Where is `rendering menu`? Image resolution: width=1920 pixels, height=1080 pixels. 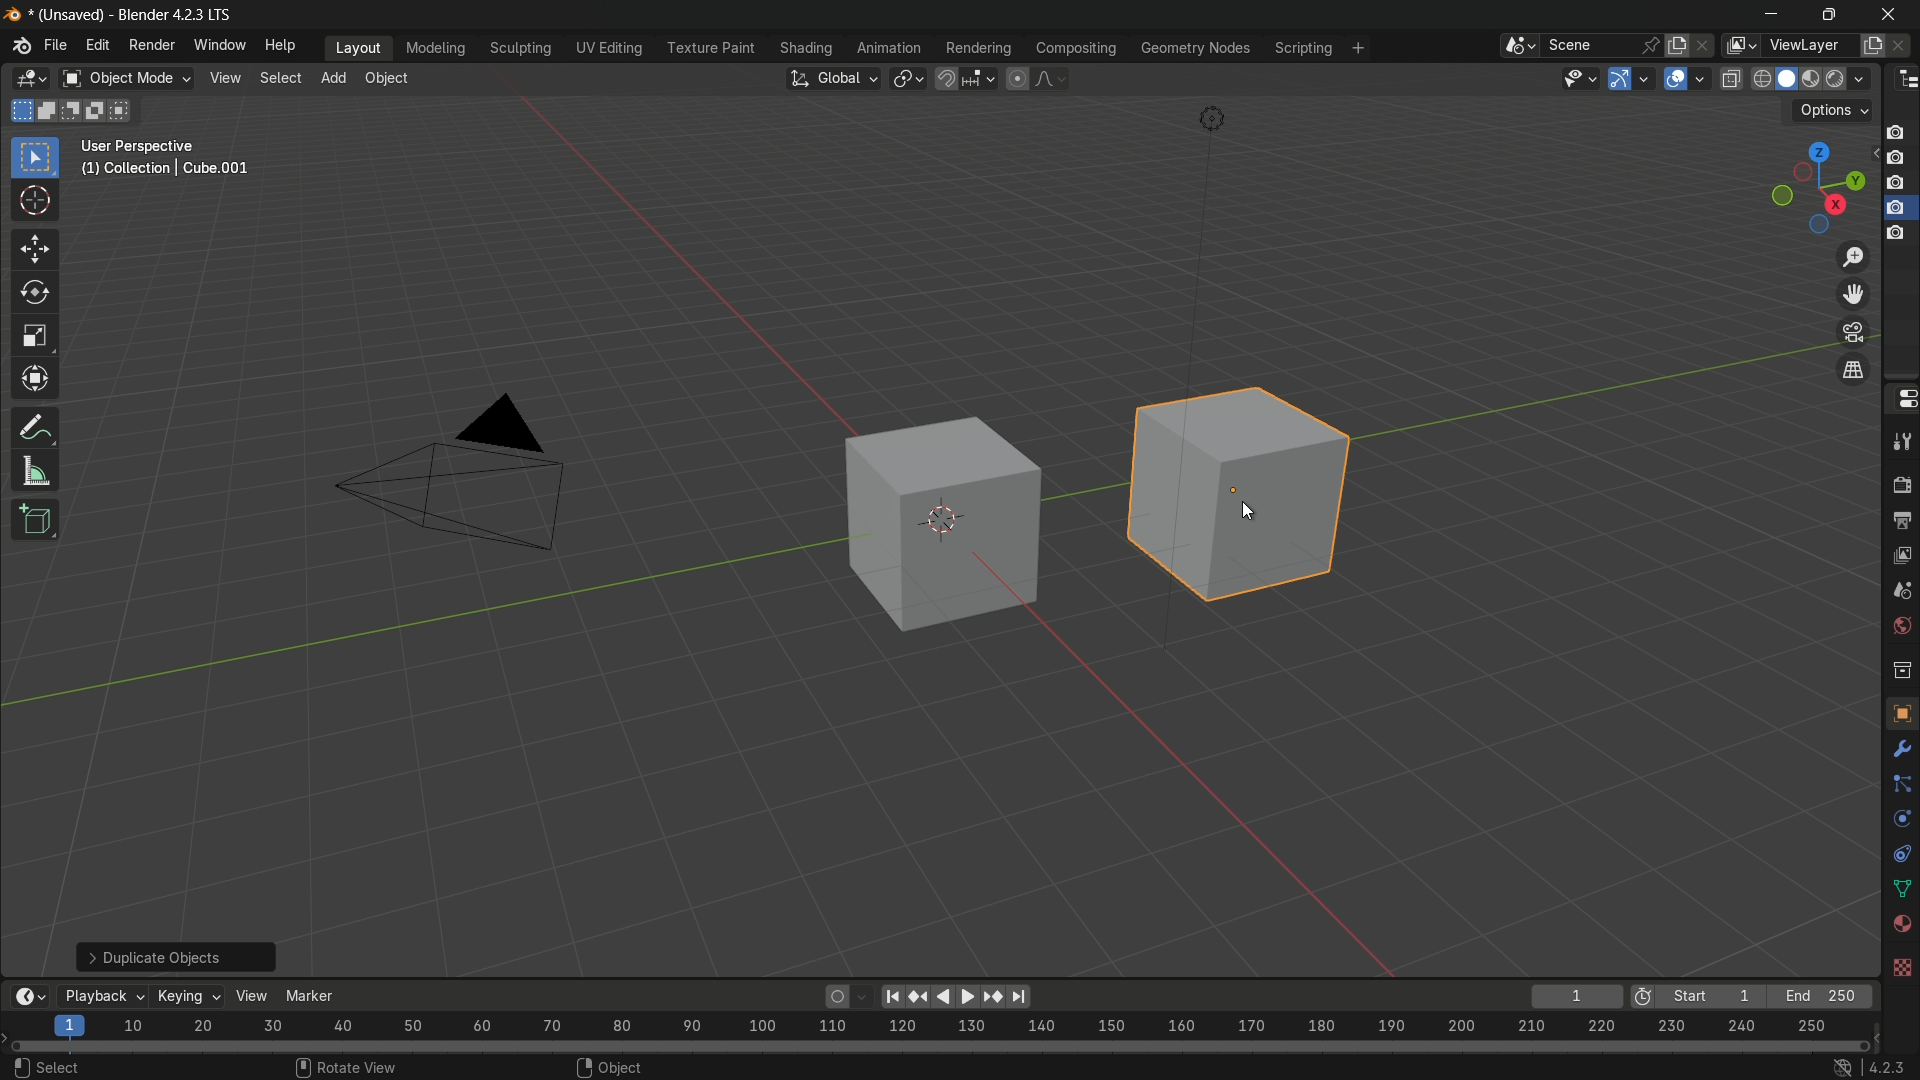
rendering menu is located at coordinates (976, 47).